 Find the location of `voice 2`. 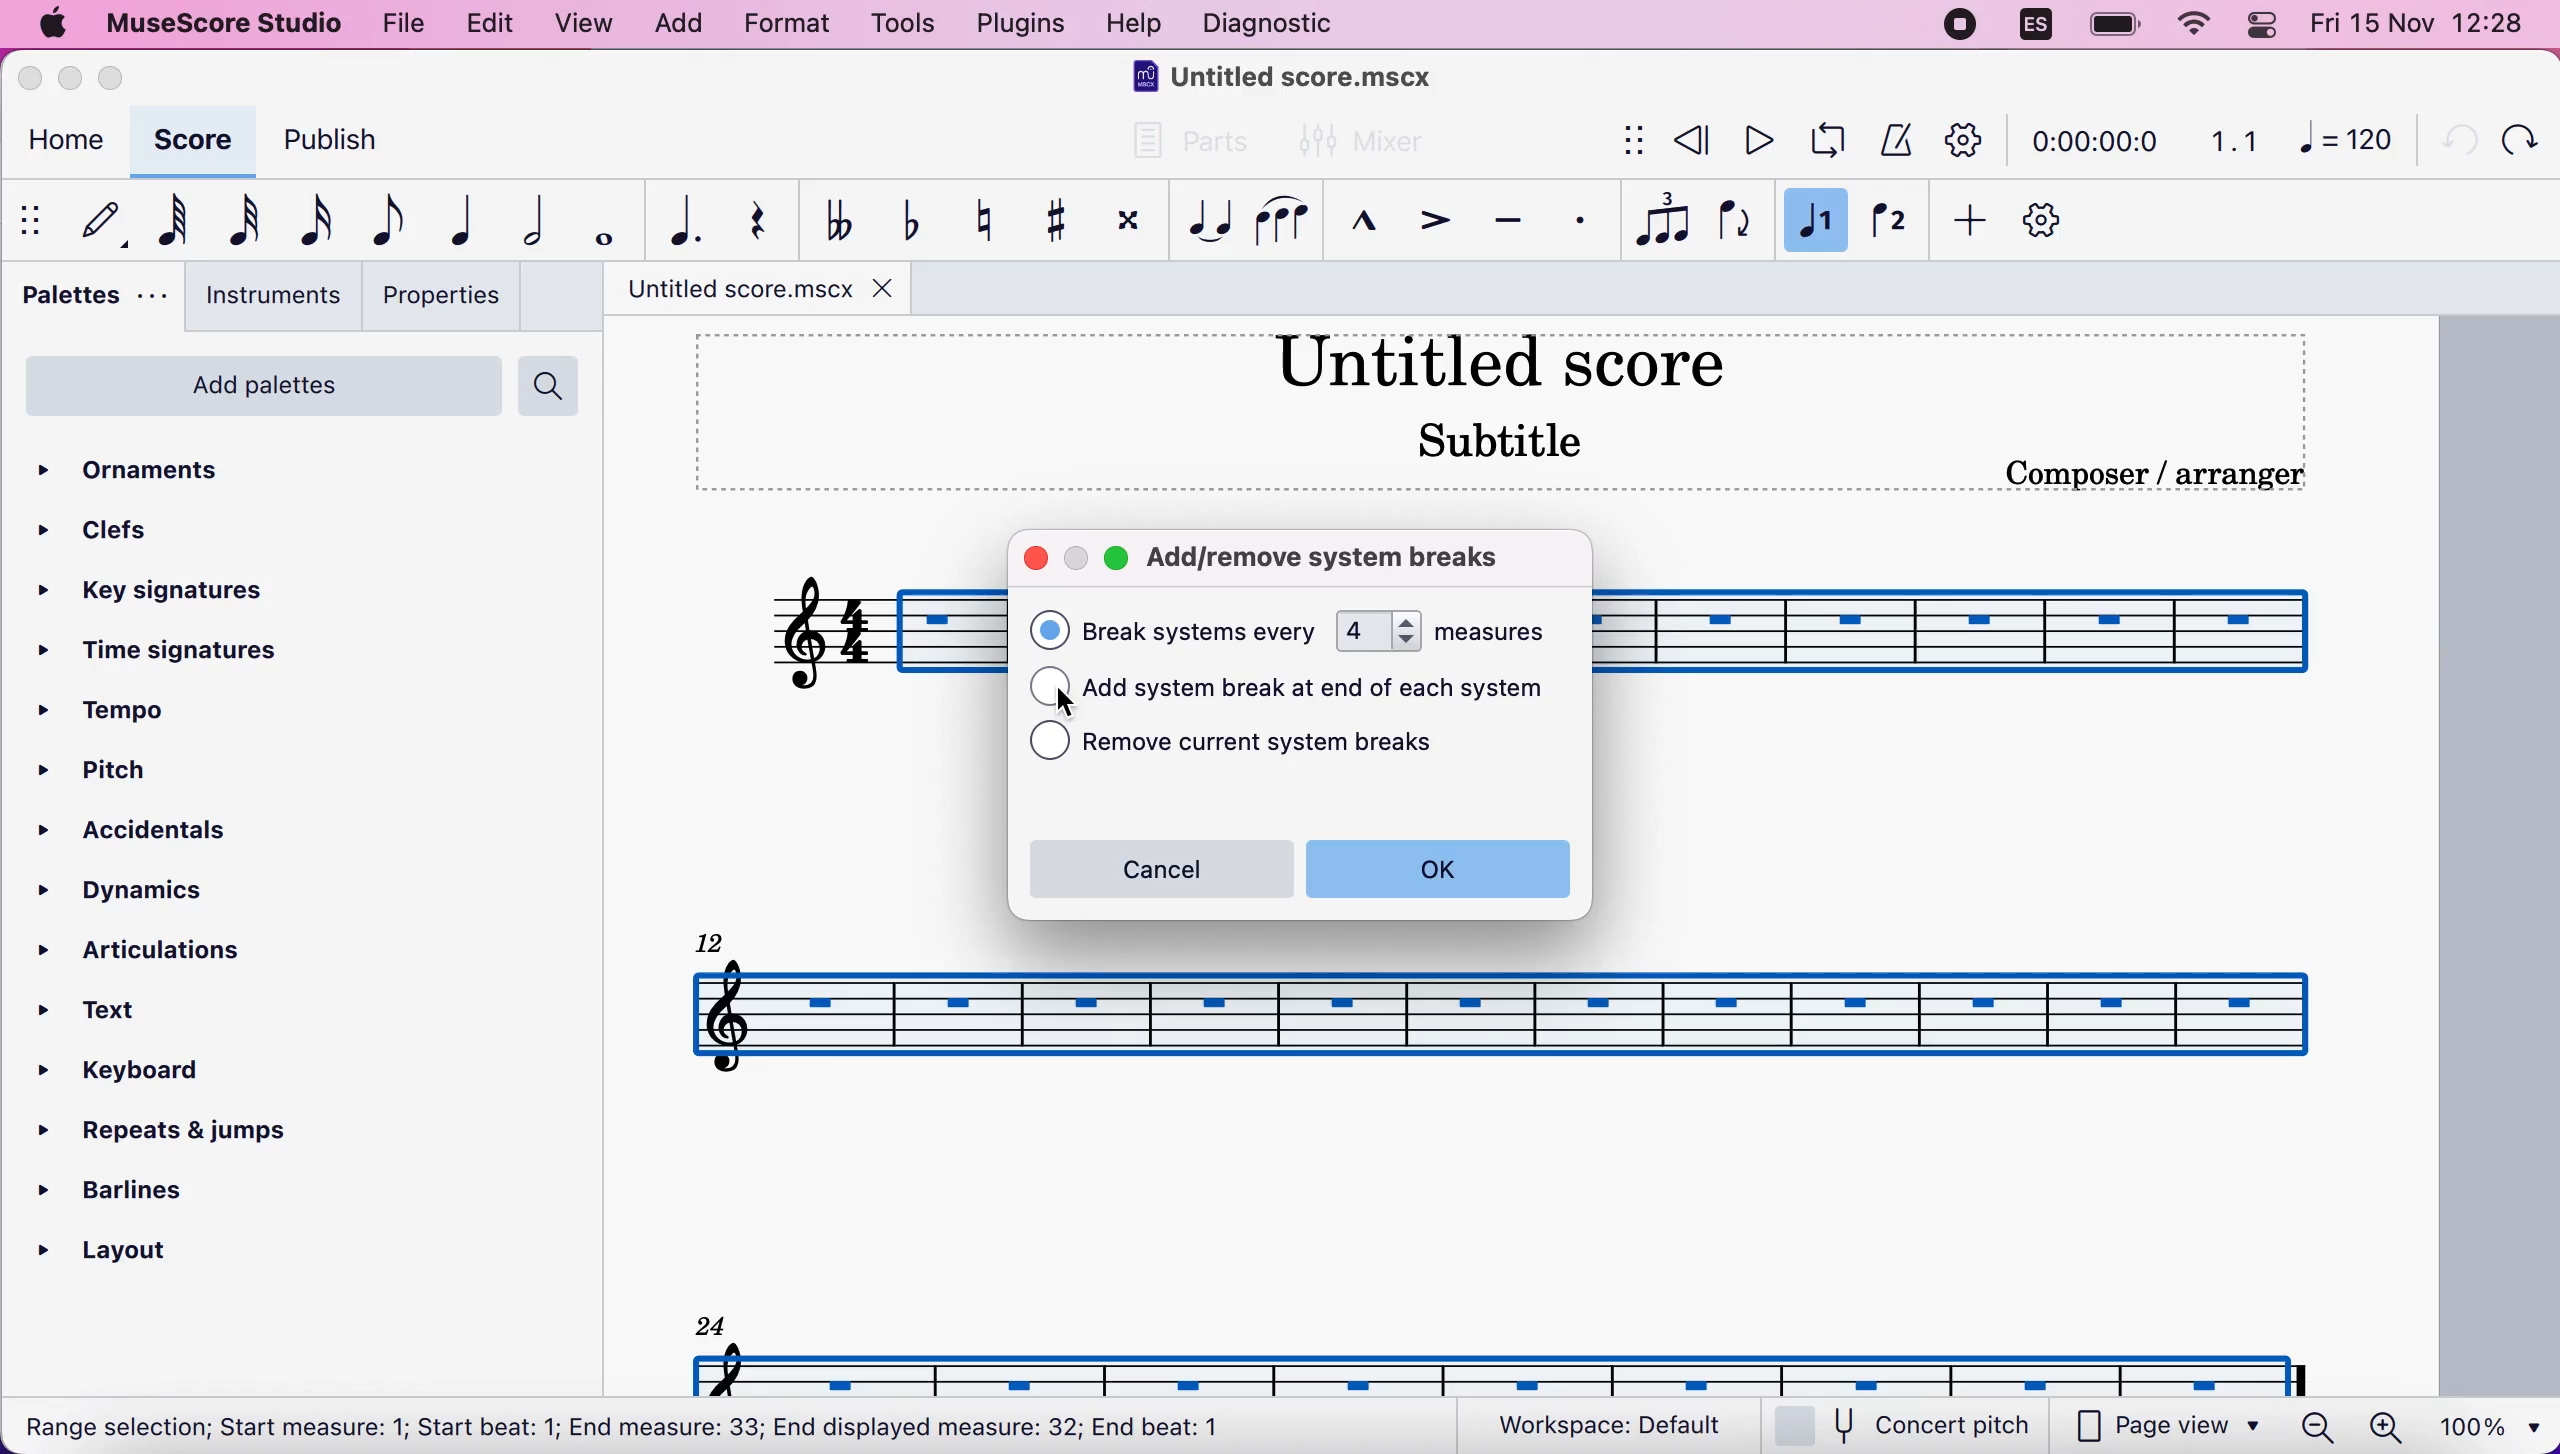

voice 2 is located at coordinates (1891, 223).